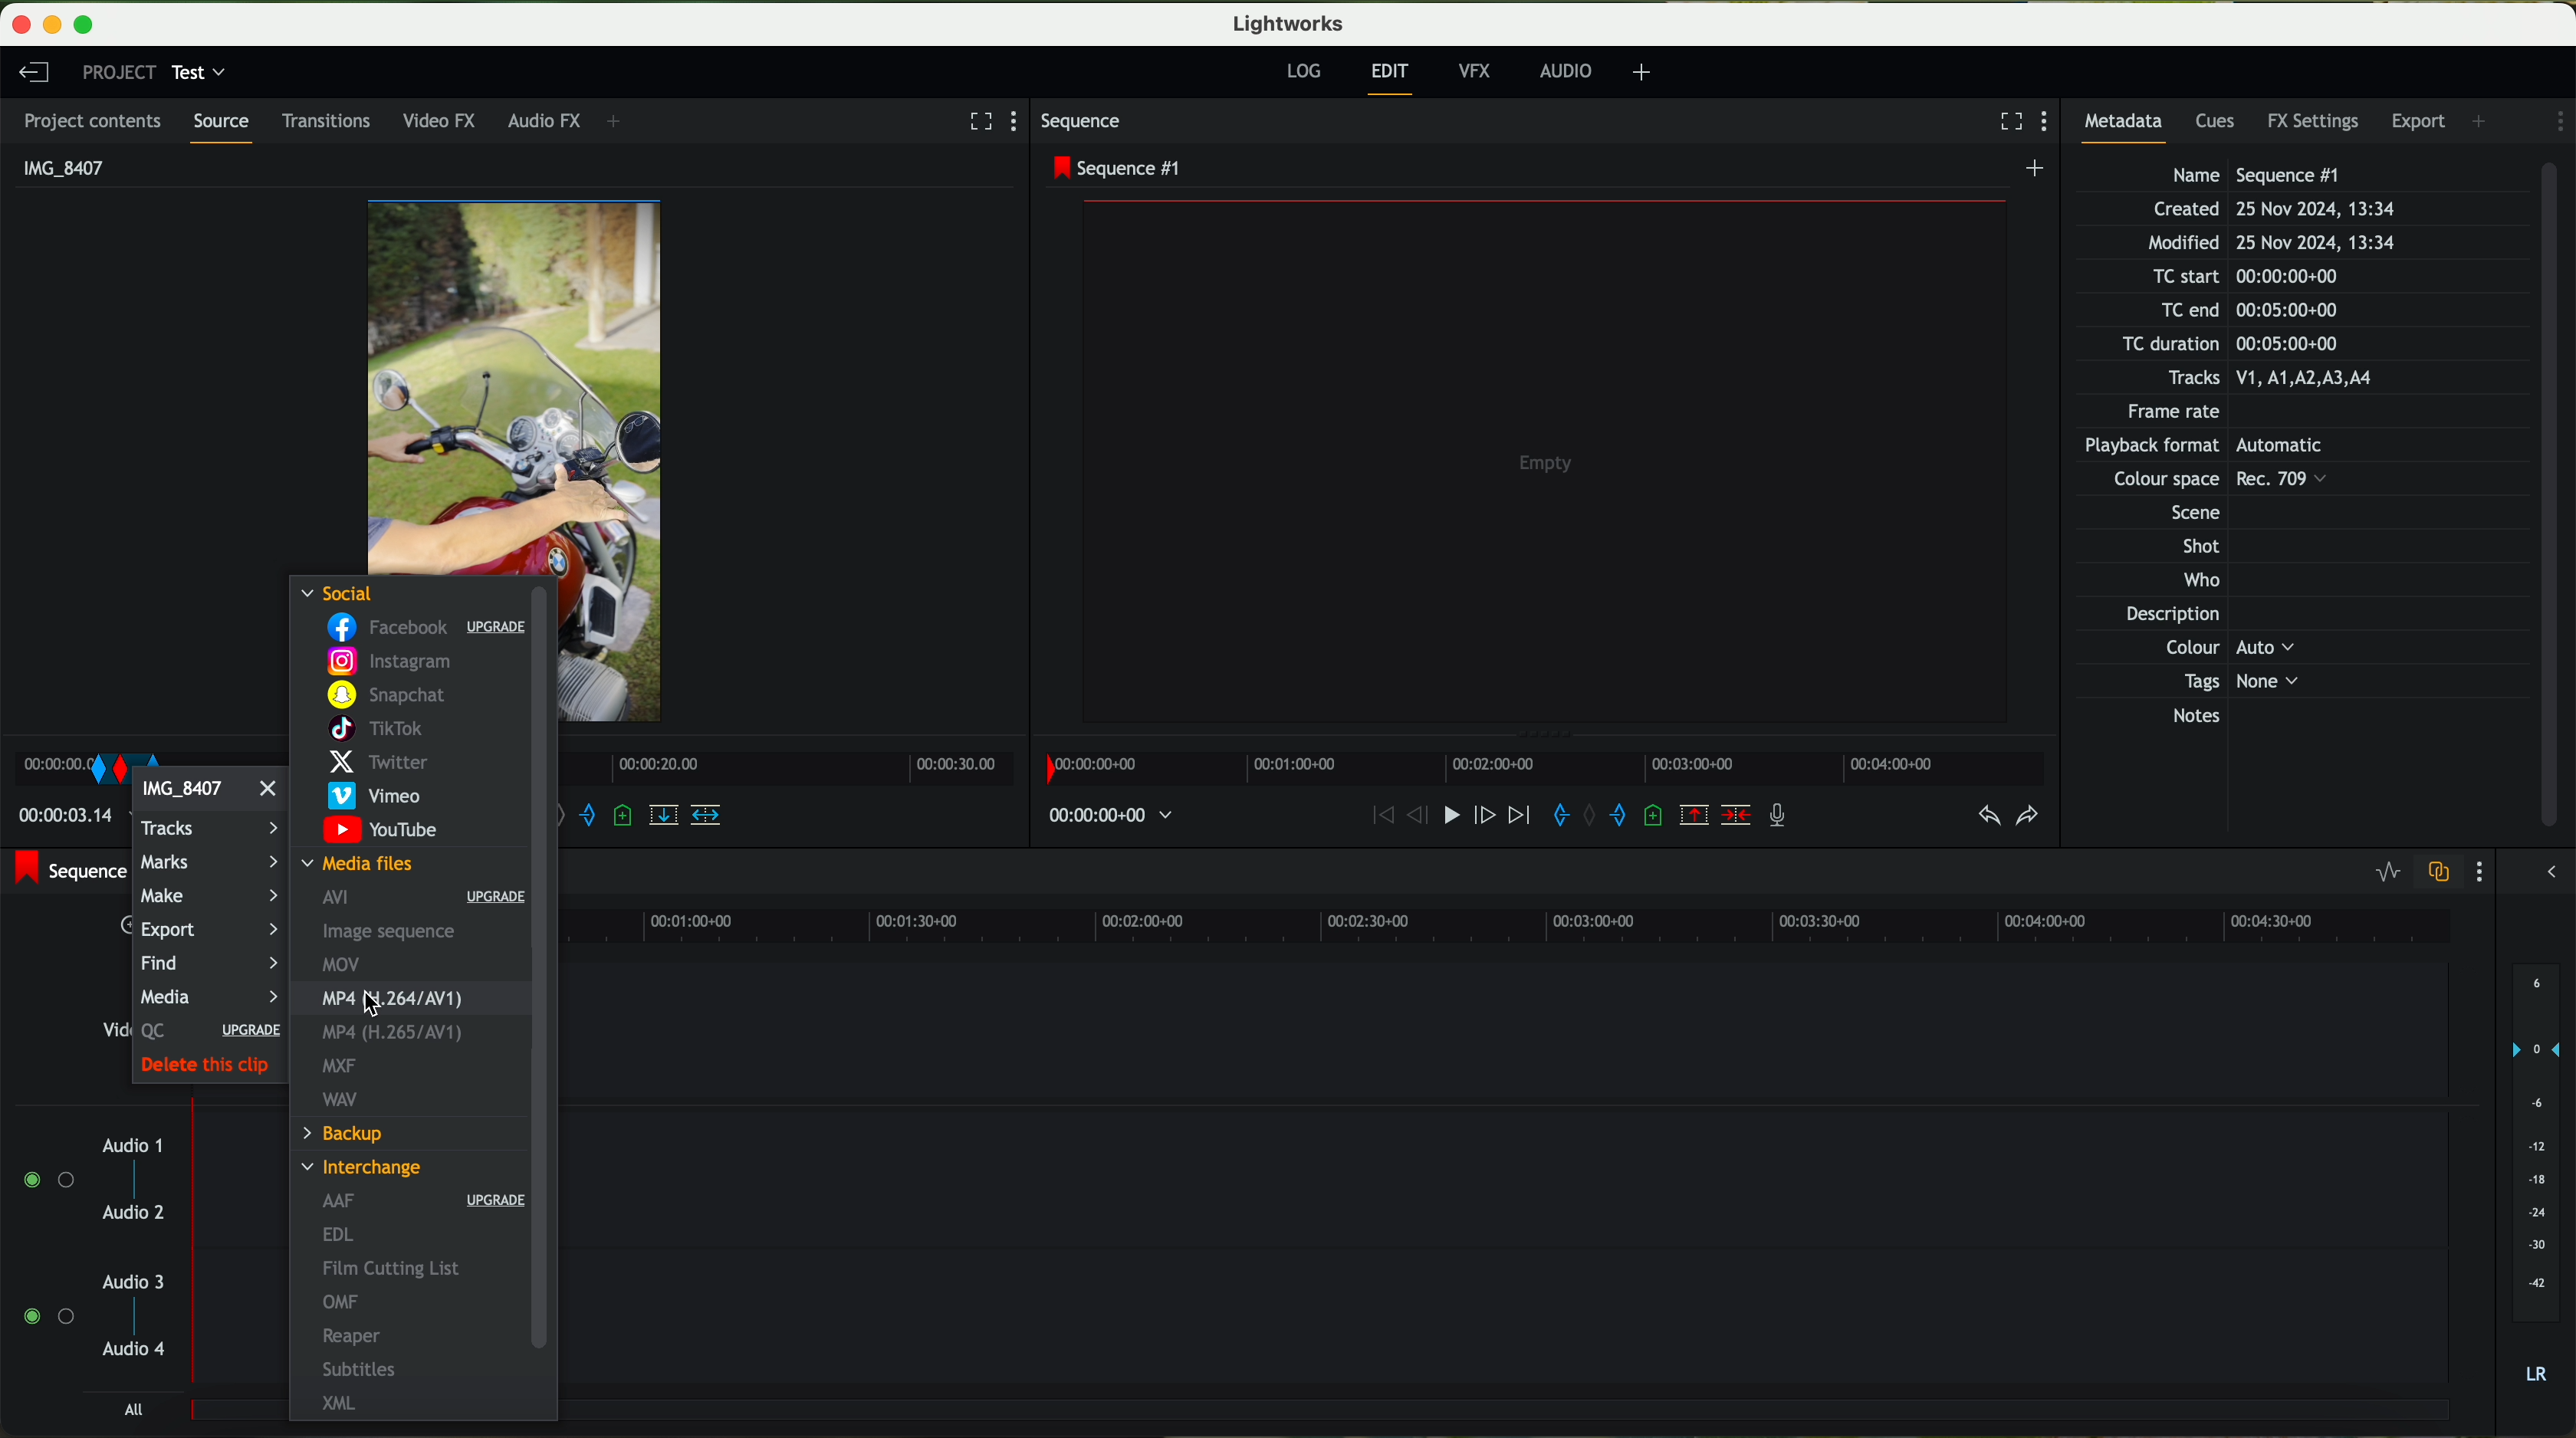 This screenshot has height=1438, width=2576. Describe the element at coordinates (2222, 447) in the screenshot. I see `` at that location.